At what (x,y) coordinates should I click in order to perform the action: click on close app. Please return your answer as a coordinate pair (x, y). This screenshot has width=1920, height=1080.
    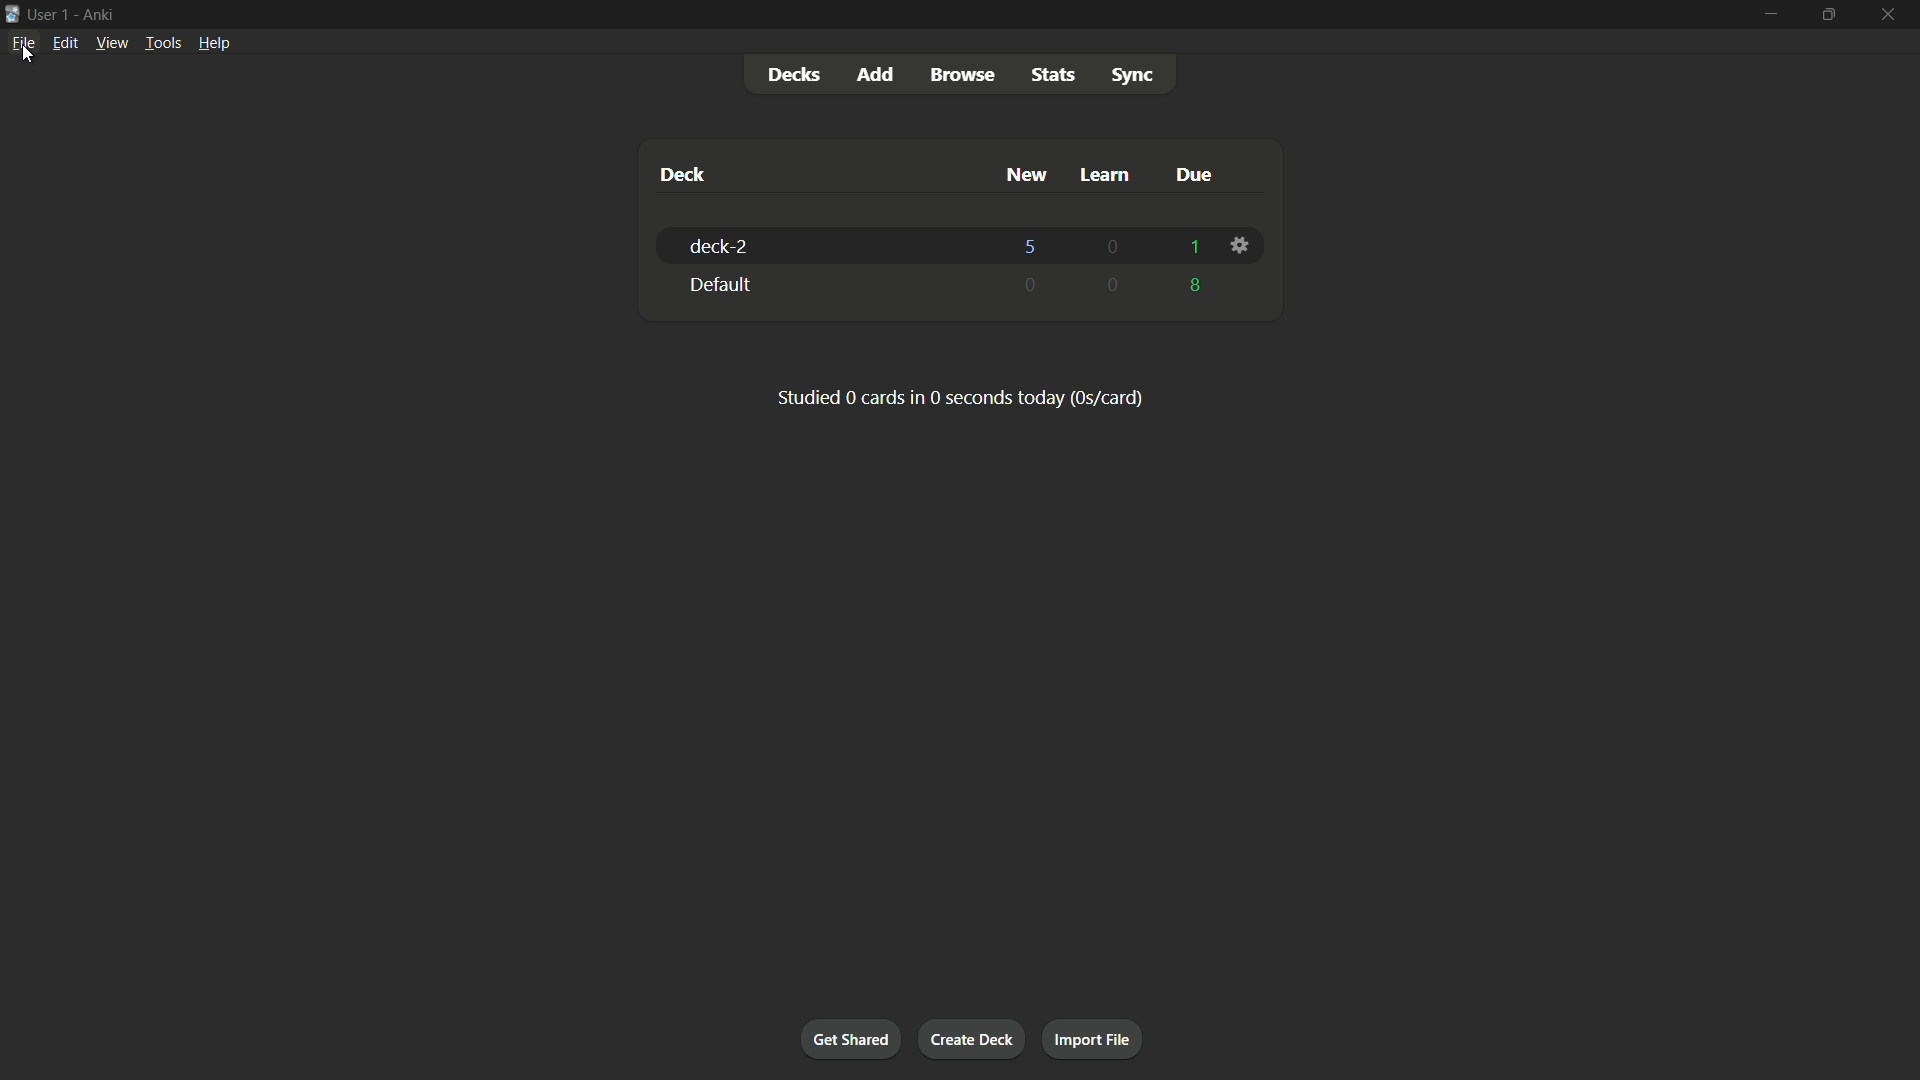
    Looking at the image, I should click on (1890, 15).